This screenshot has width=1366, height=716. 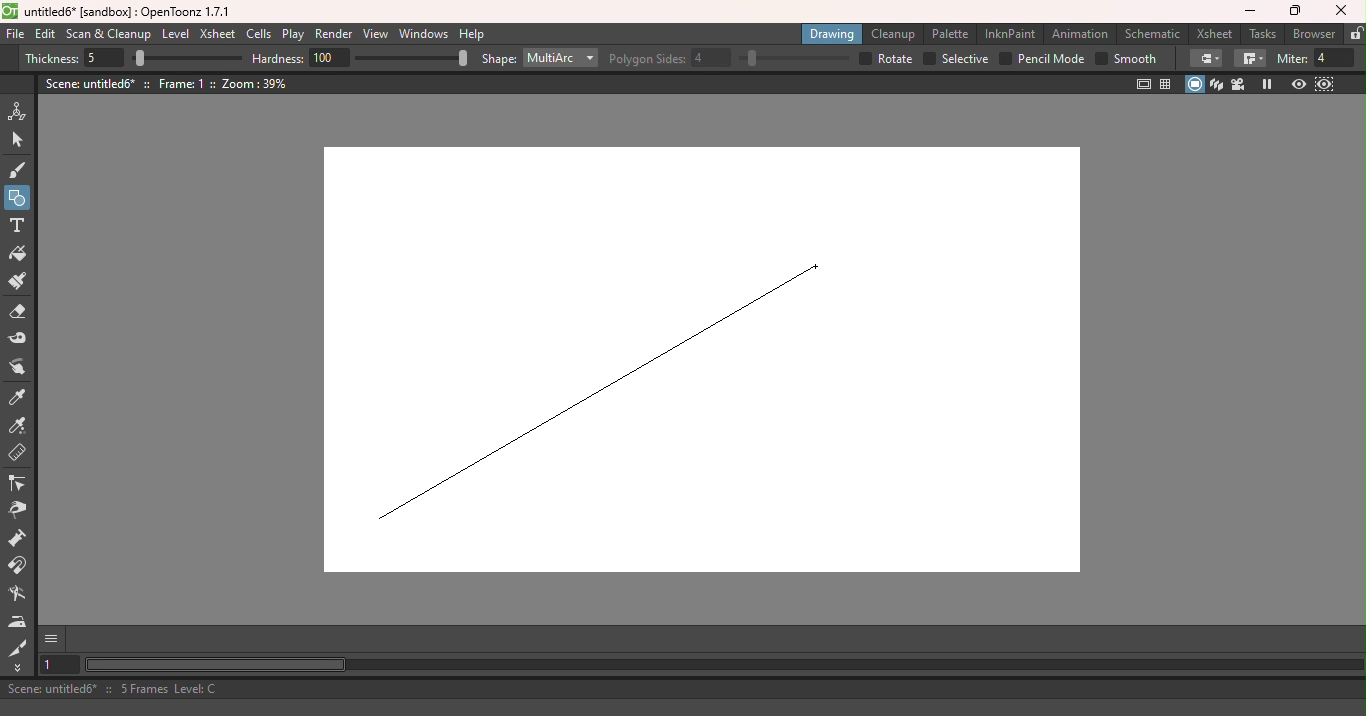 What do you see at coordinates (1126, 60) in the screenshot?
I see `Smooth` at bounding box center [1126, 60].